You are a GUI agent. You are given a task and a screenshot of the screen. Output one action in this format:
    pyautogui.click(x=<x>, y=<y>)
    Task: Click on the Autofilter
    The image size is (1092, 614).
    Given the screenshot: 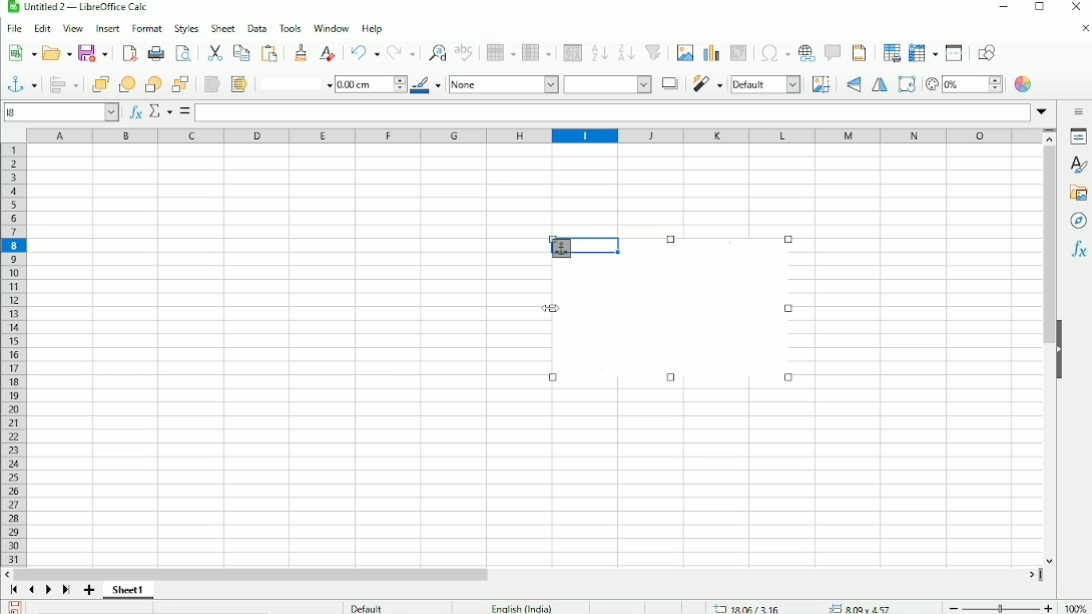 What is the action you would take?
    pyautogui.click(x=654, y=53)
    